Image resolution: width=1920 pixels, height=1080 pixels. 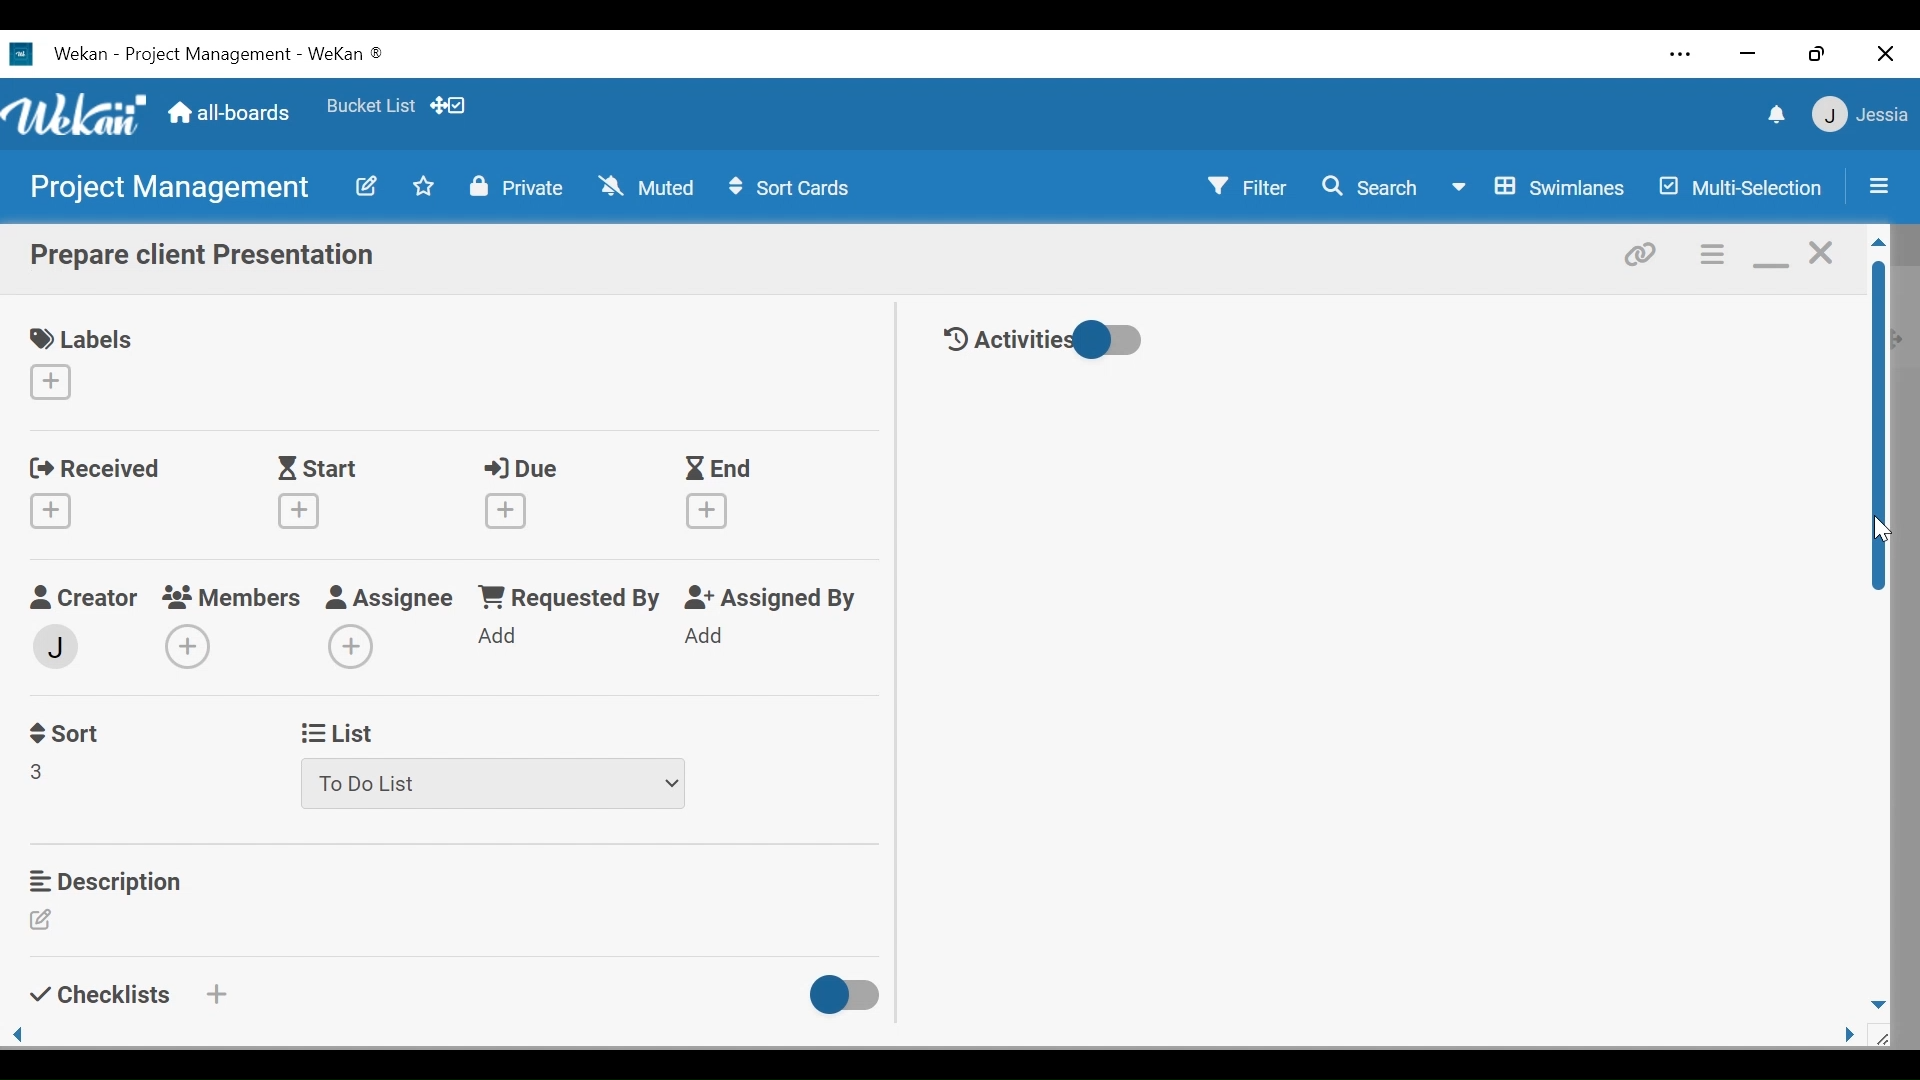 What do you see at coordinates (423, 186) in the screenshot?
I see `Toggle favorites` at bounding box center [423, 186].